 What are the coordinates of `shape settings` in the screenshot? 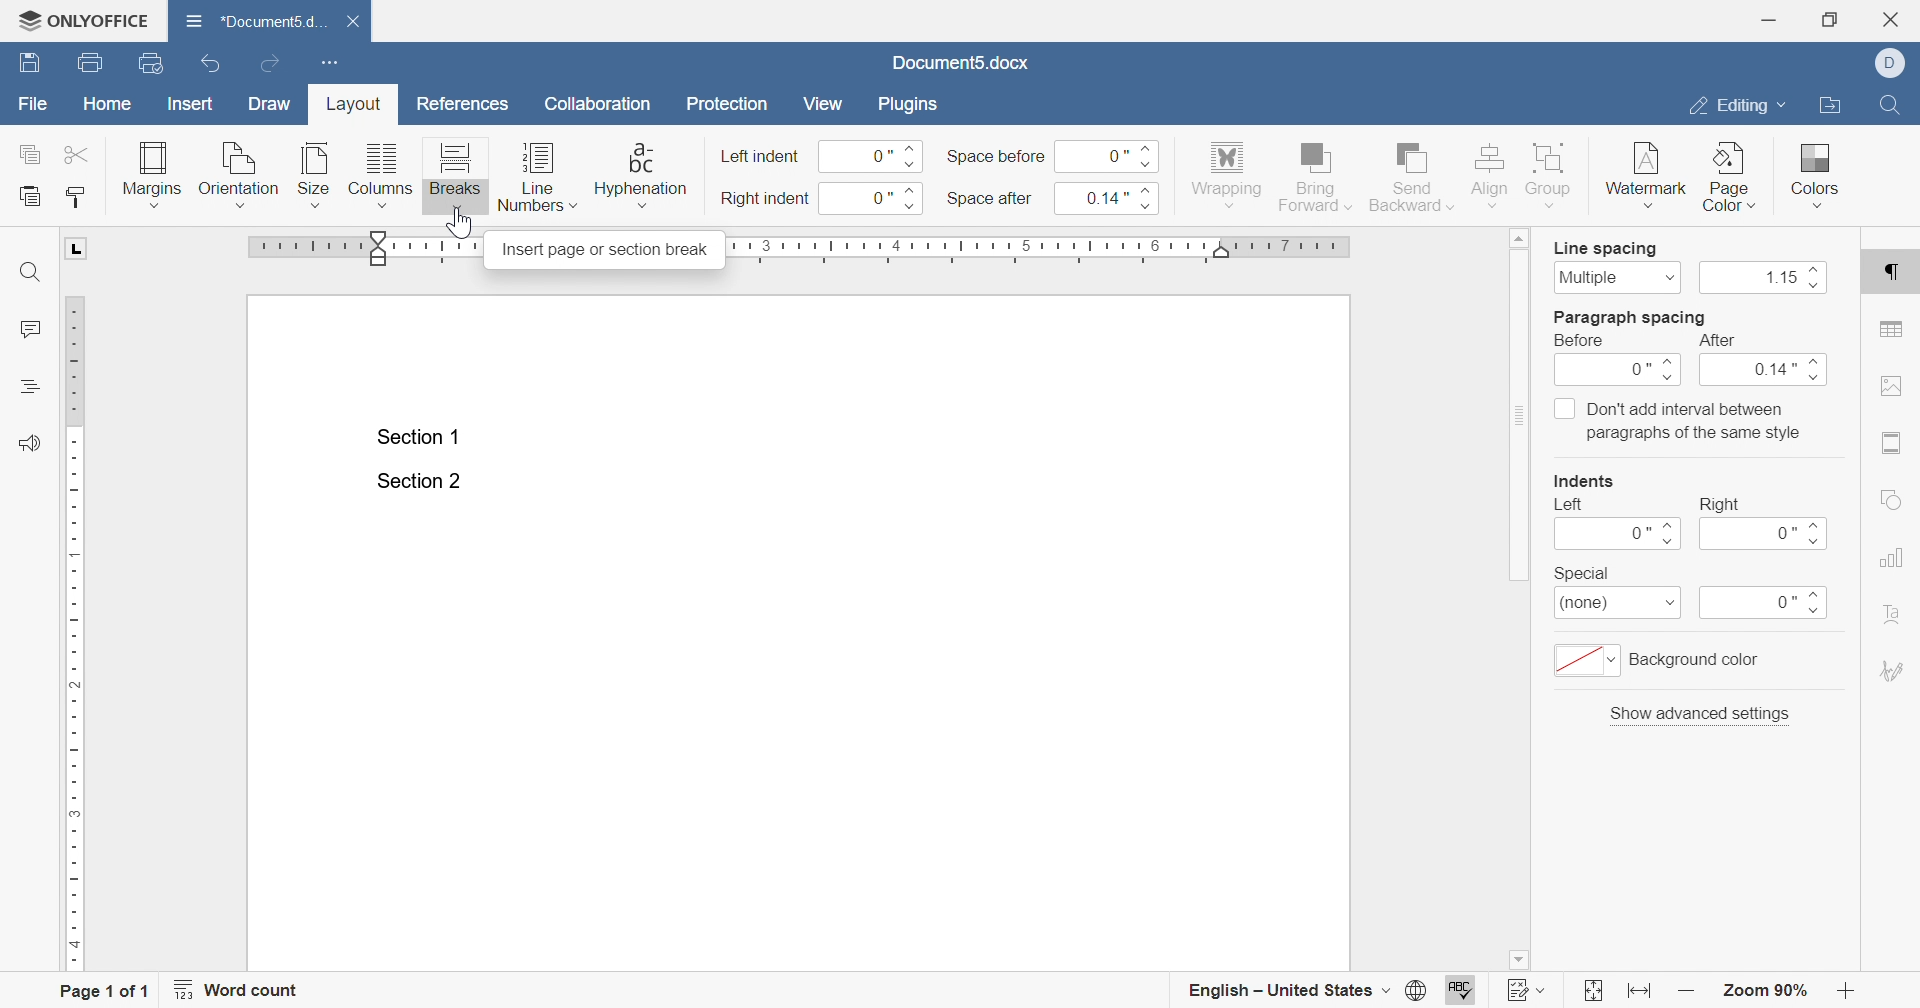 It's located at (1890, 499).